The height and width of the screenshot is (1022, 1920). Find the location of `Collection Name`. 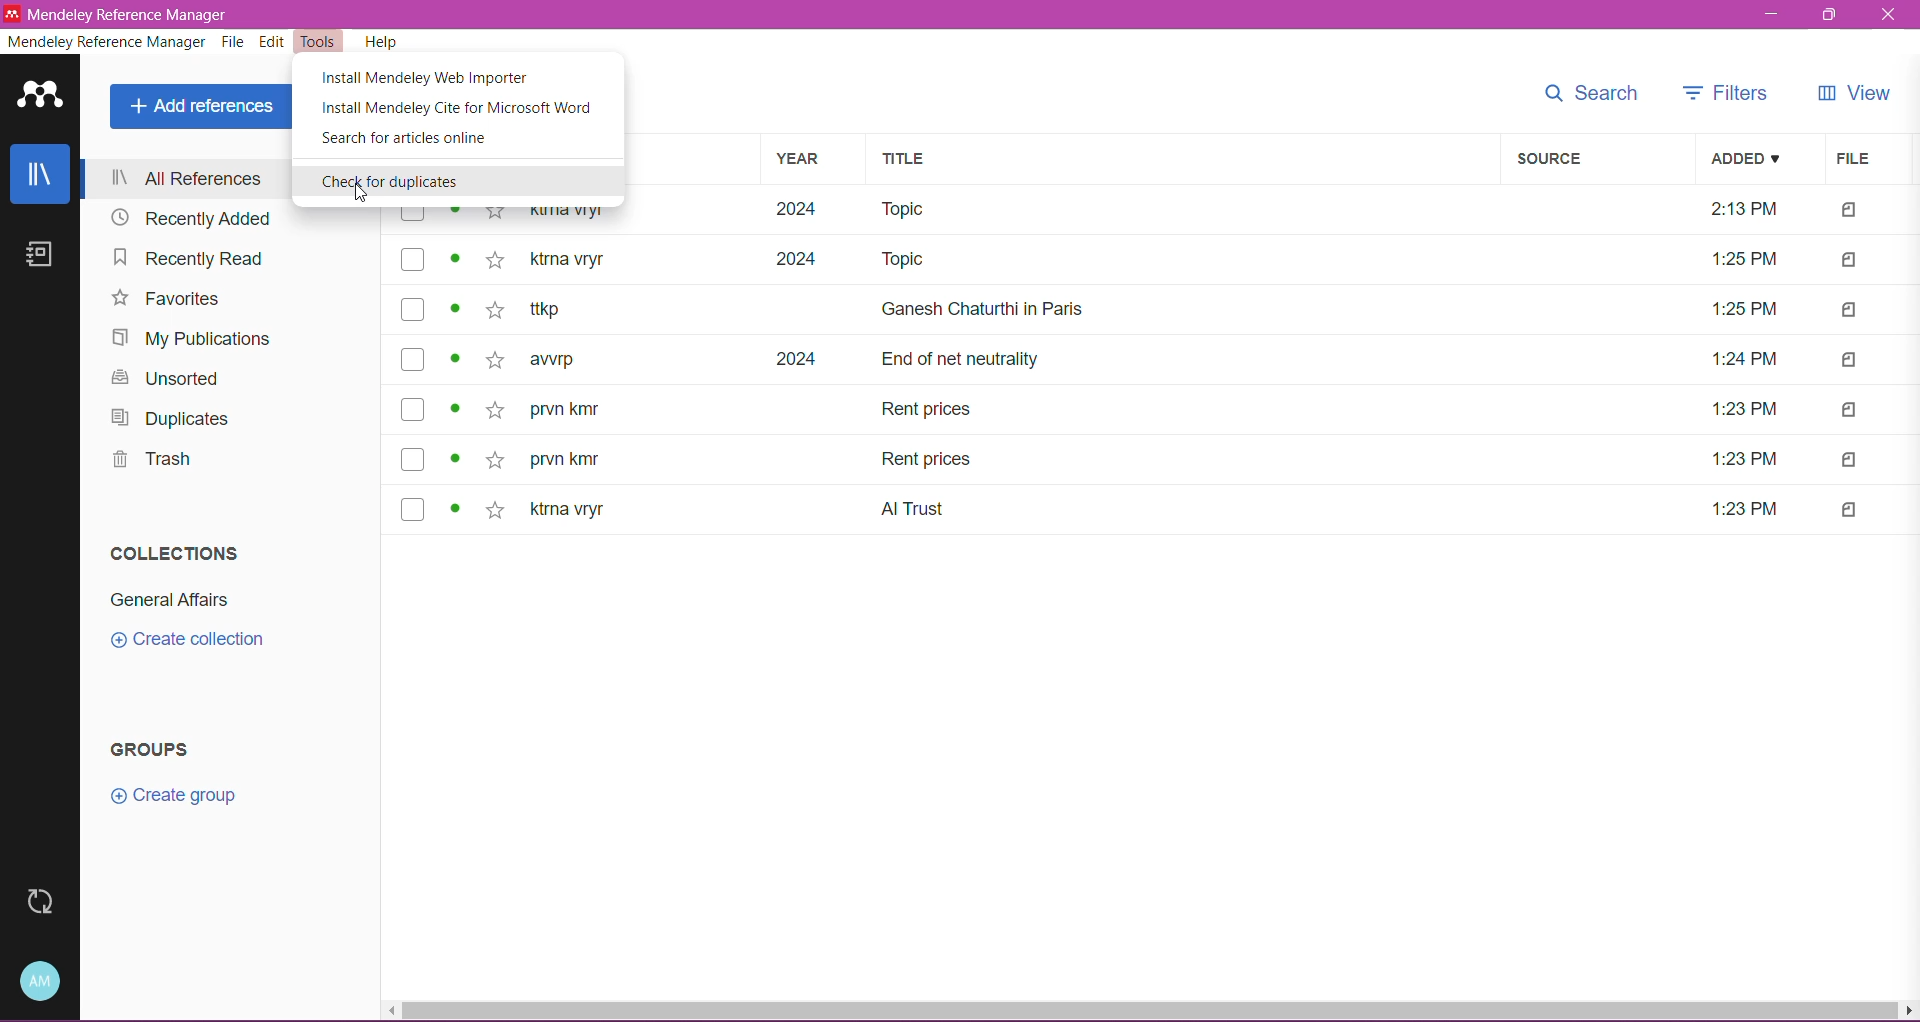

Collection Name is located at coordinates (168, 602).